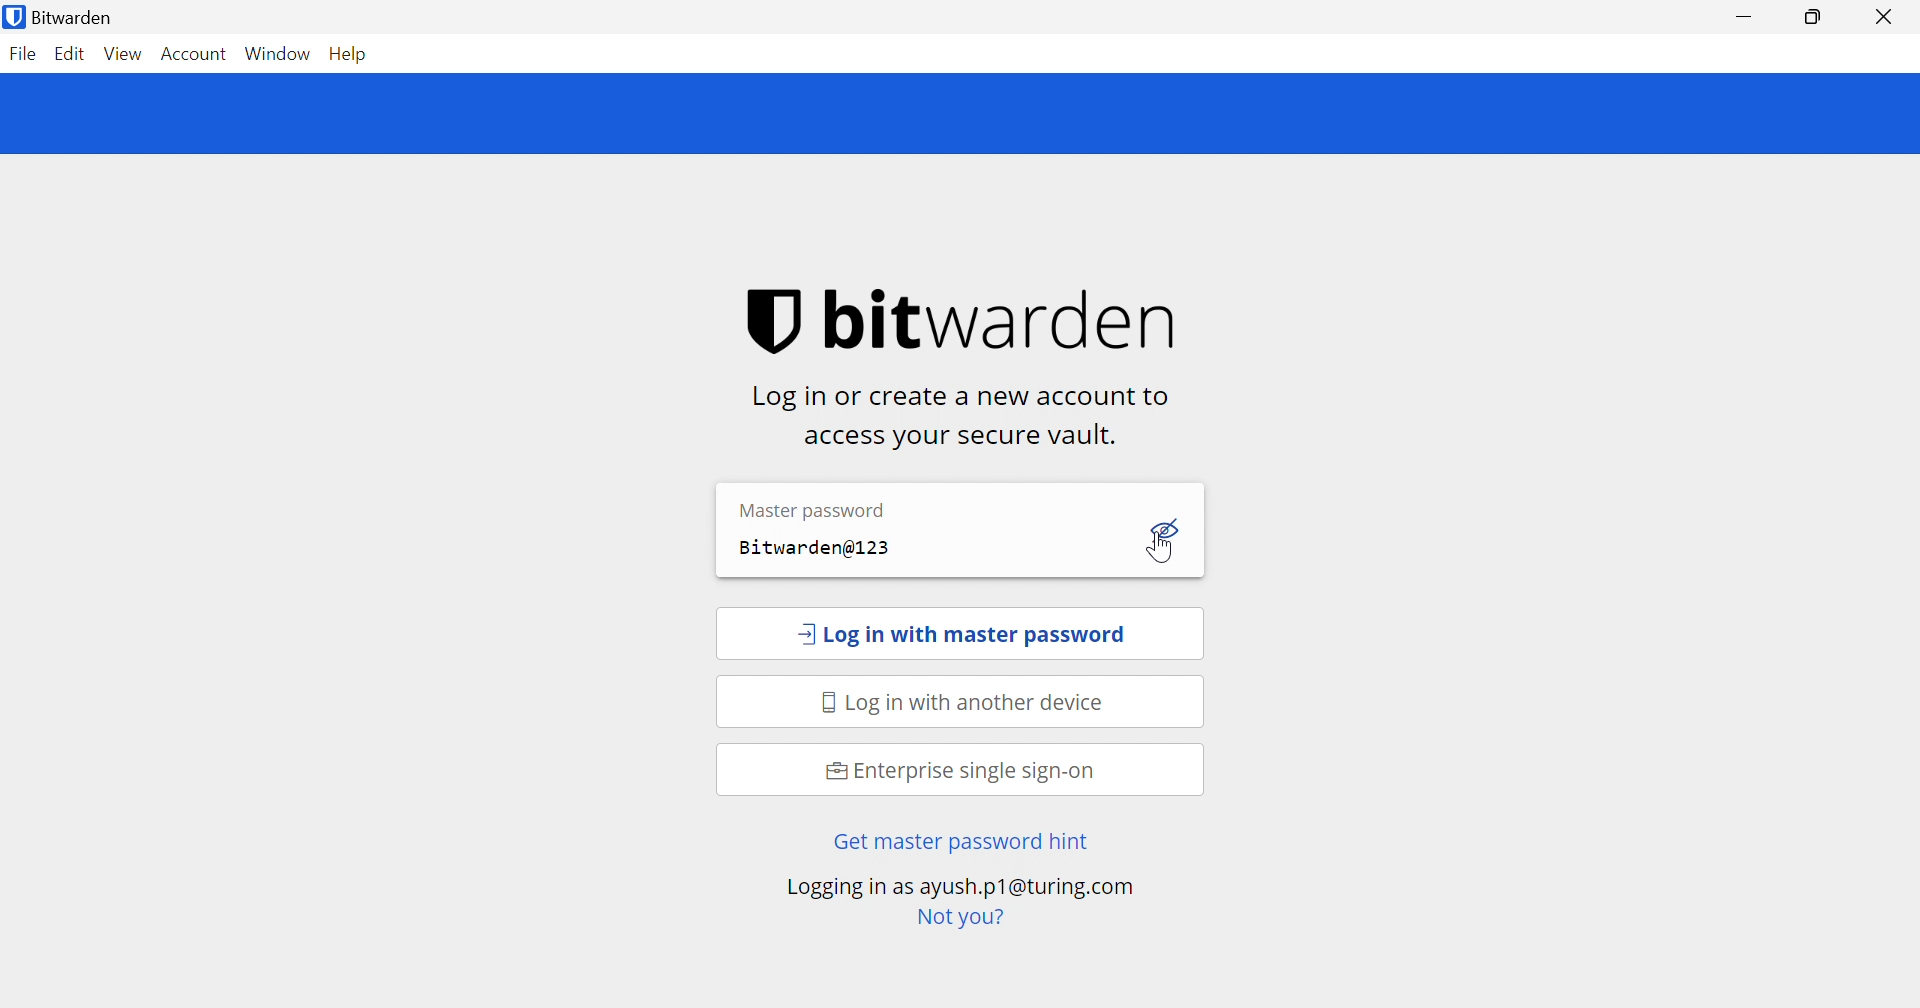 This screenshot has width=1920, height=1008. I want to click on Bitwarden@123, so click(819, 551).